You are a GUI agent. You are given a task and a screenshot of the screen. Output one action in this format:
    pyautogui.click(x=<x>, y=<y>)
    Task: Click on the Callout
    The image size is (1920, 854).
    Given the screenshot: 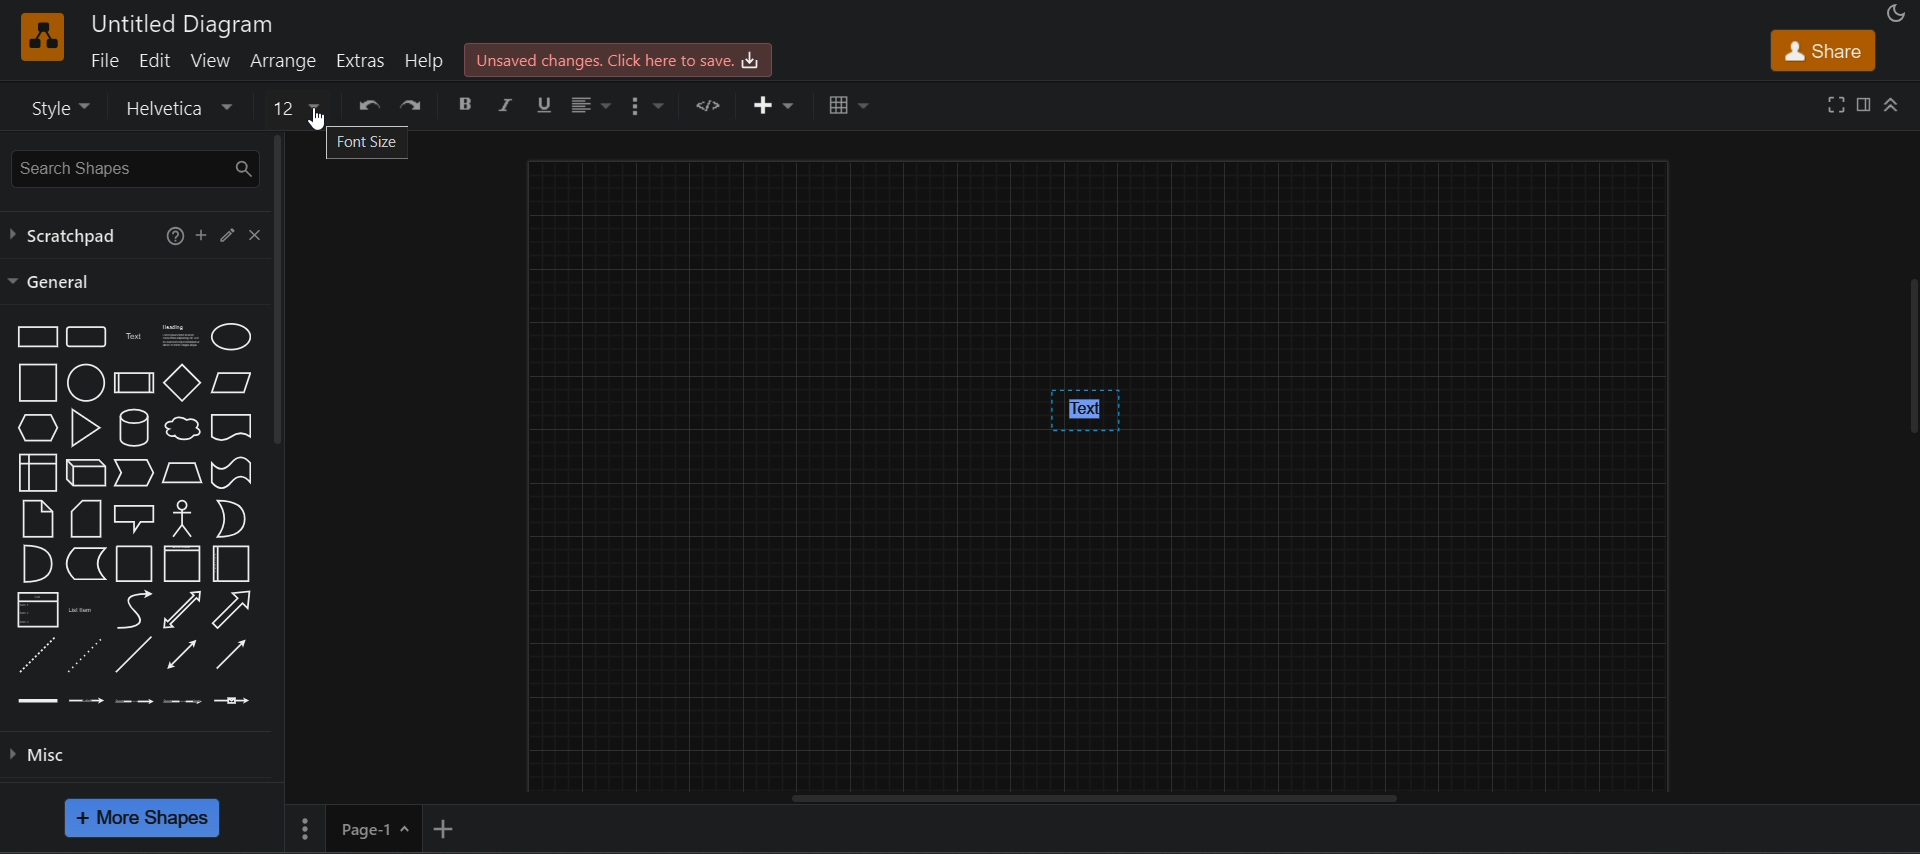 What is the action you would take?
    pyautogui.click(x=134, y=519)
    